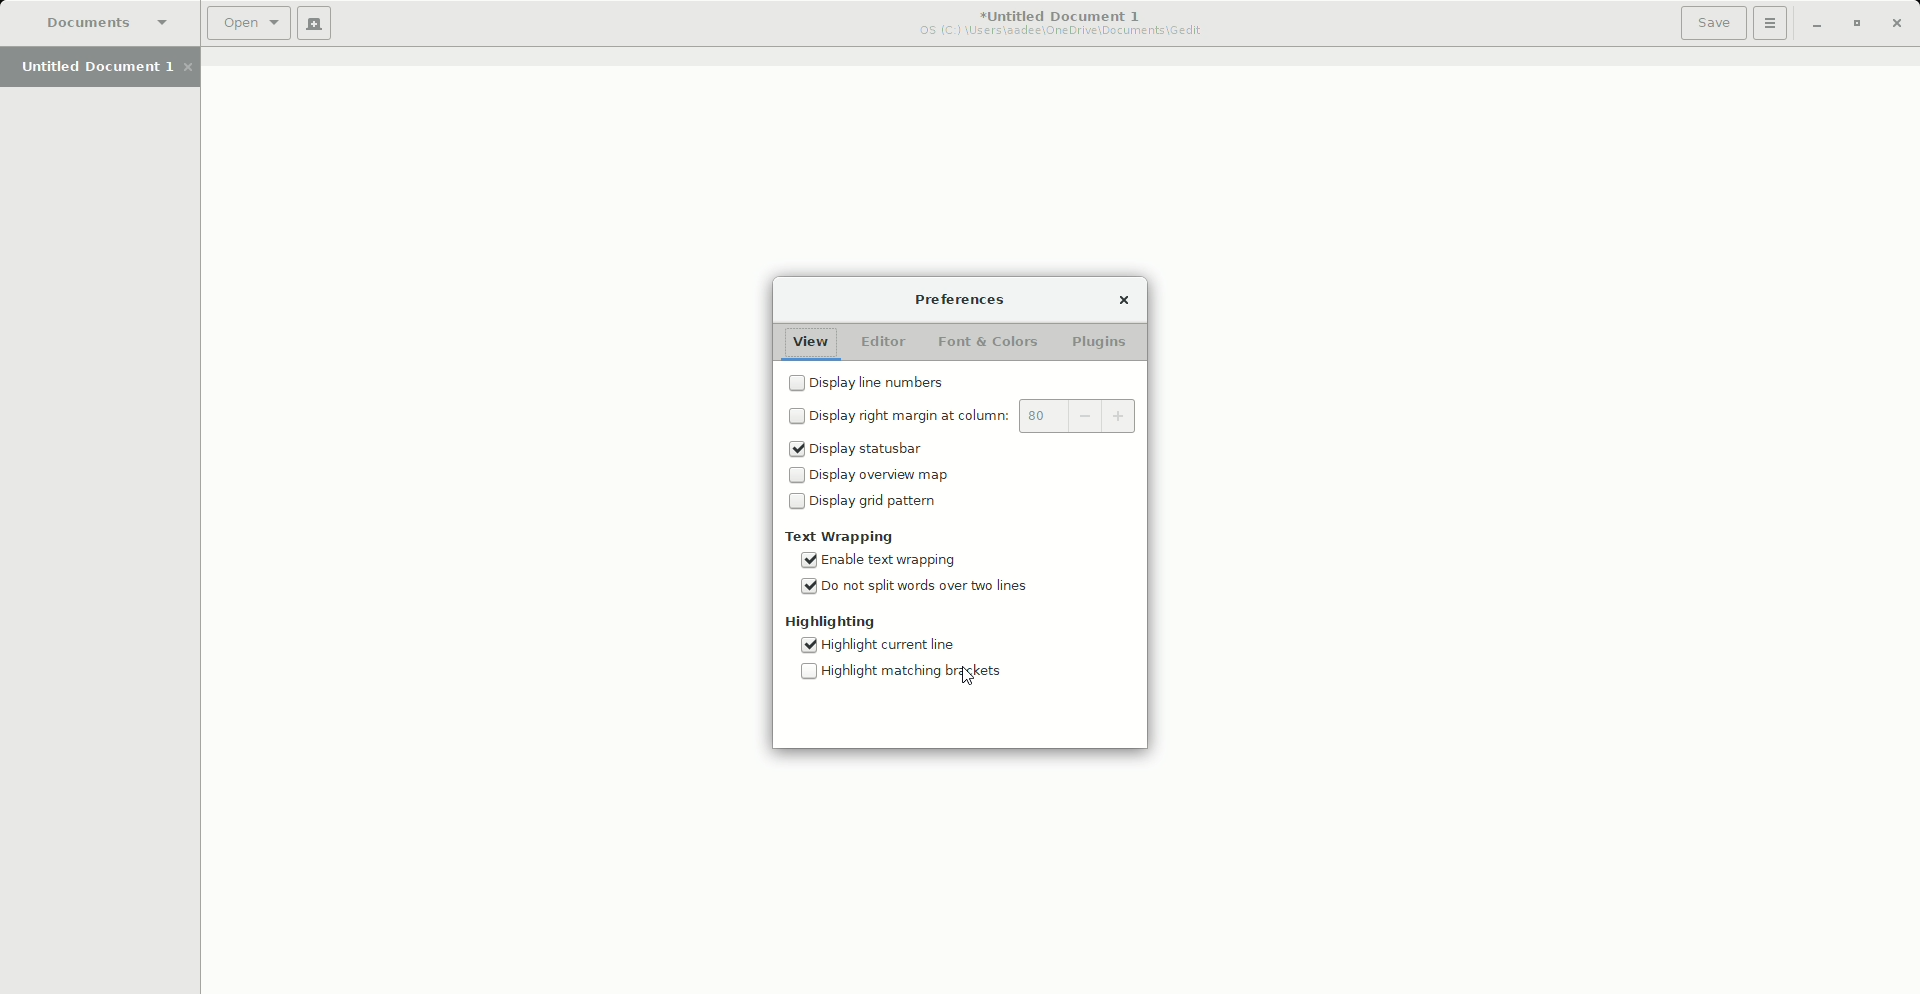 This screenshot has width=1920, height=994. Describe the element at coordinates (990, 344) in the screenshot. I see `Fond and Colors` at that location.